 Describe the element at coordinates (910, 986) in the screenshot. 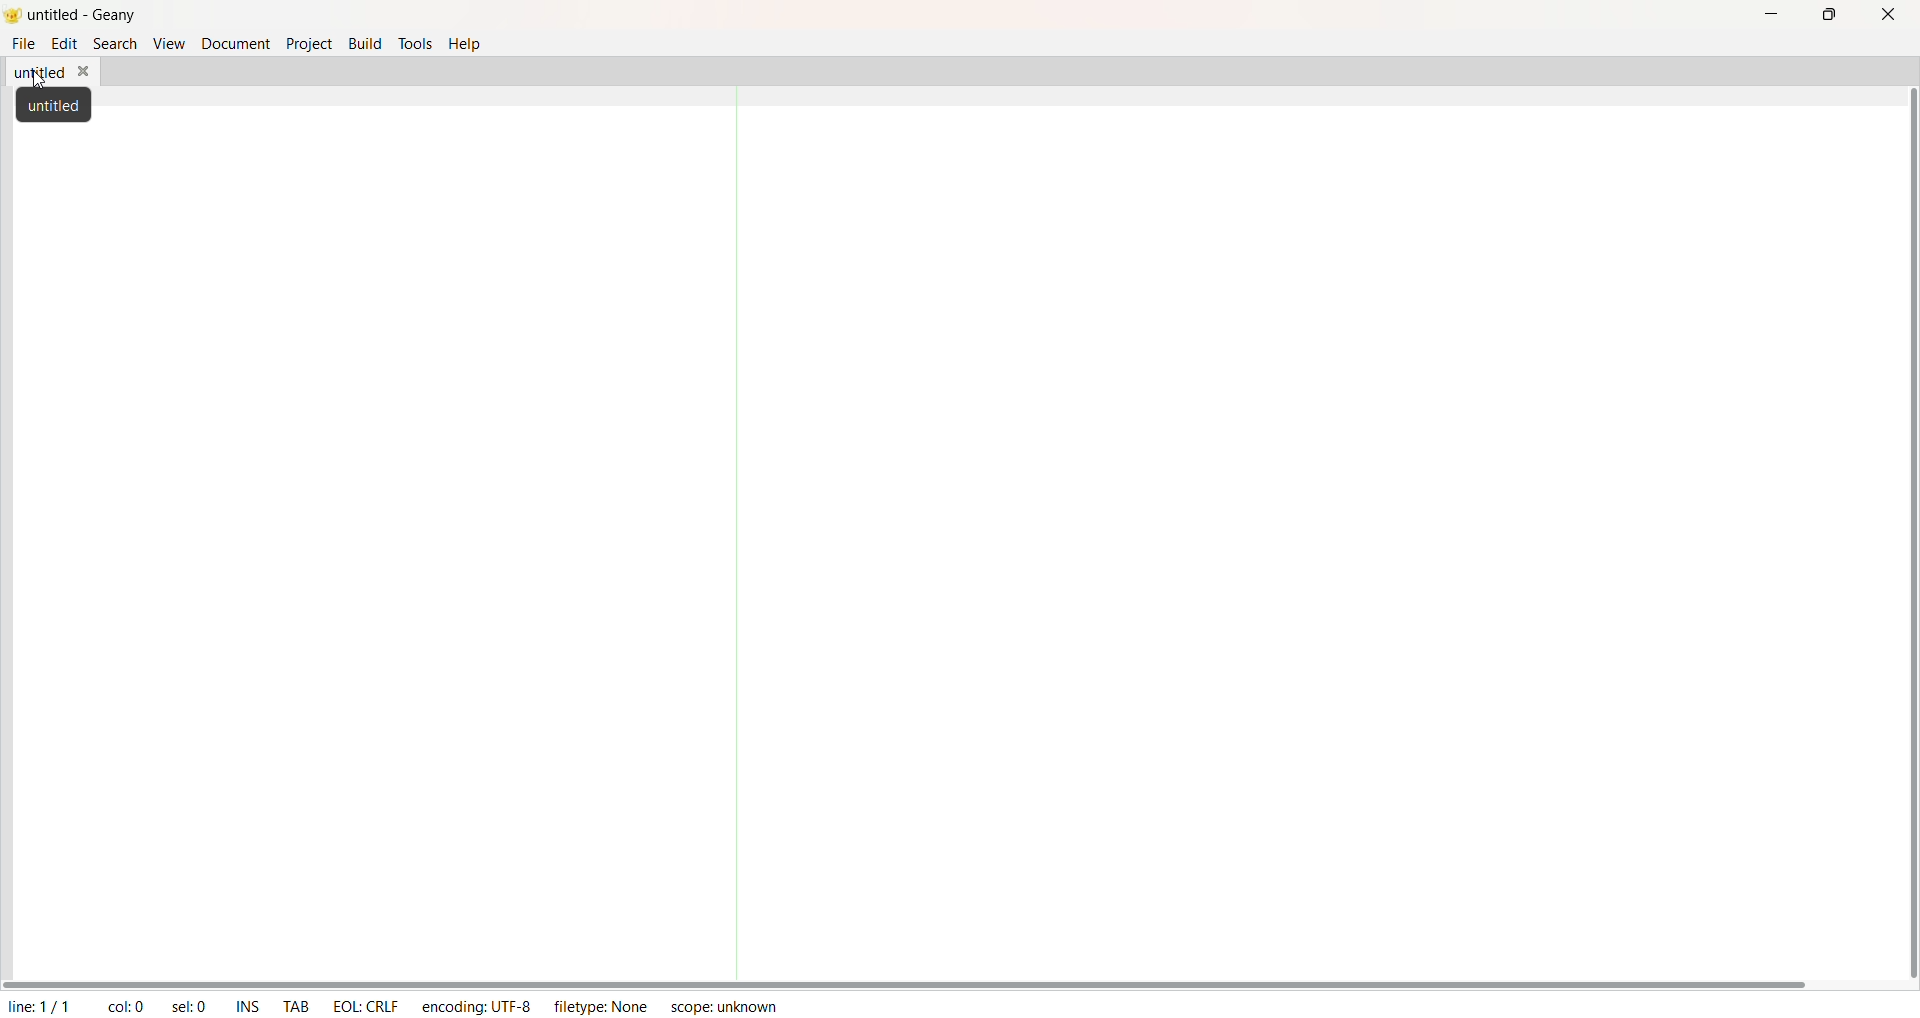

I see `scroll bar` at that location.